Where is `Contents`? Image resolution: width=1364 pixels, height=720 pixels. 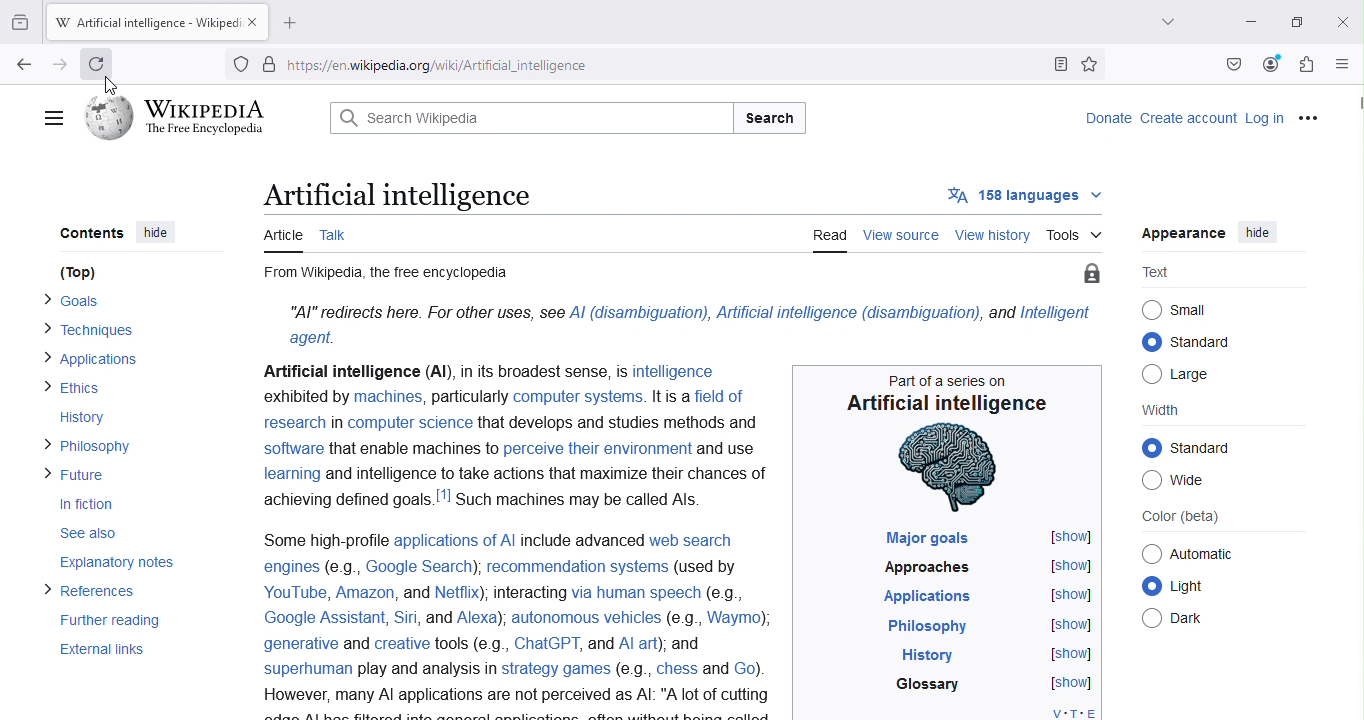
Contents is located at coordinates (88, 232).